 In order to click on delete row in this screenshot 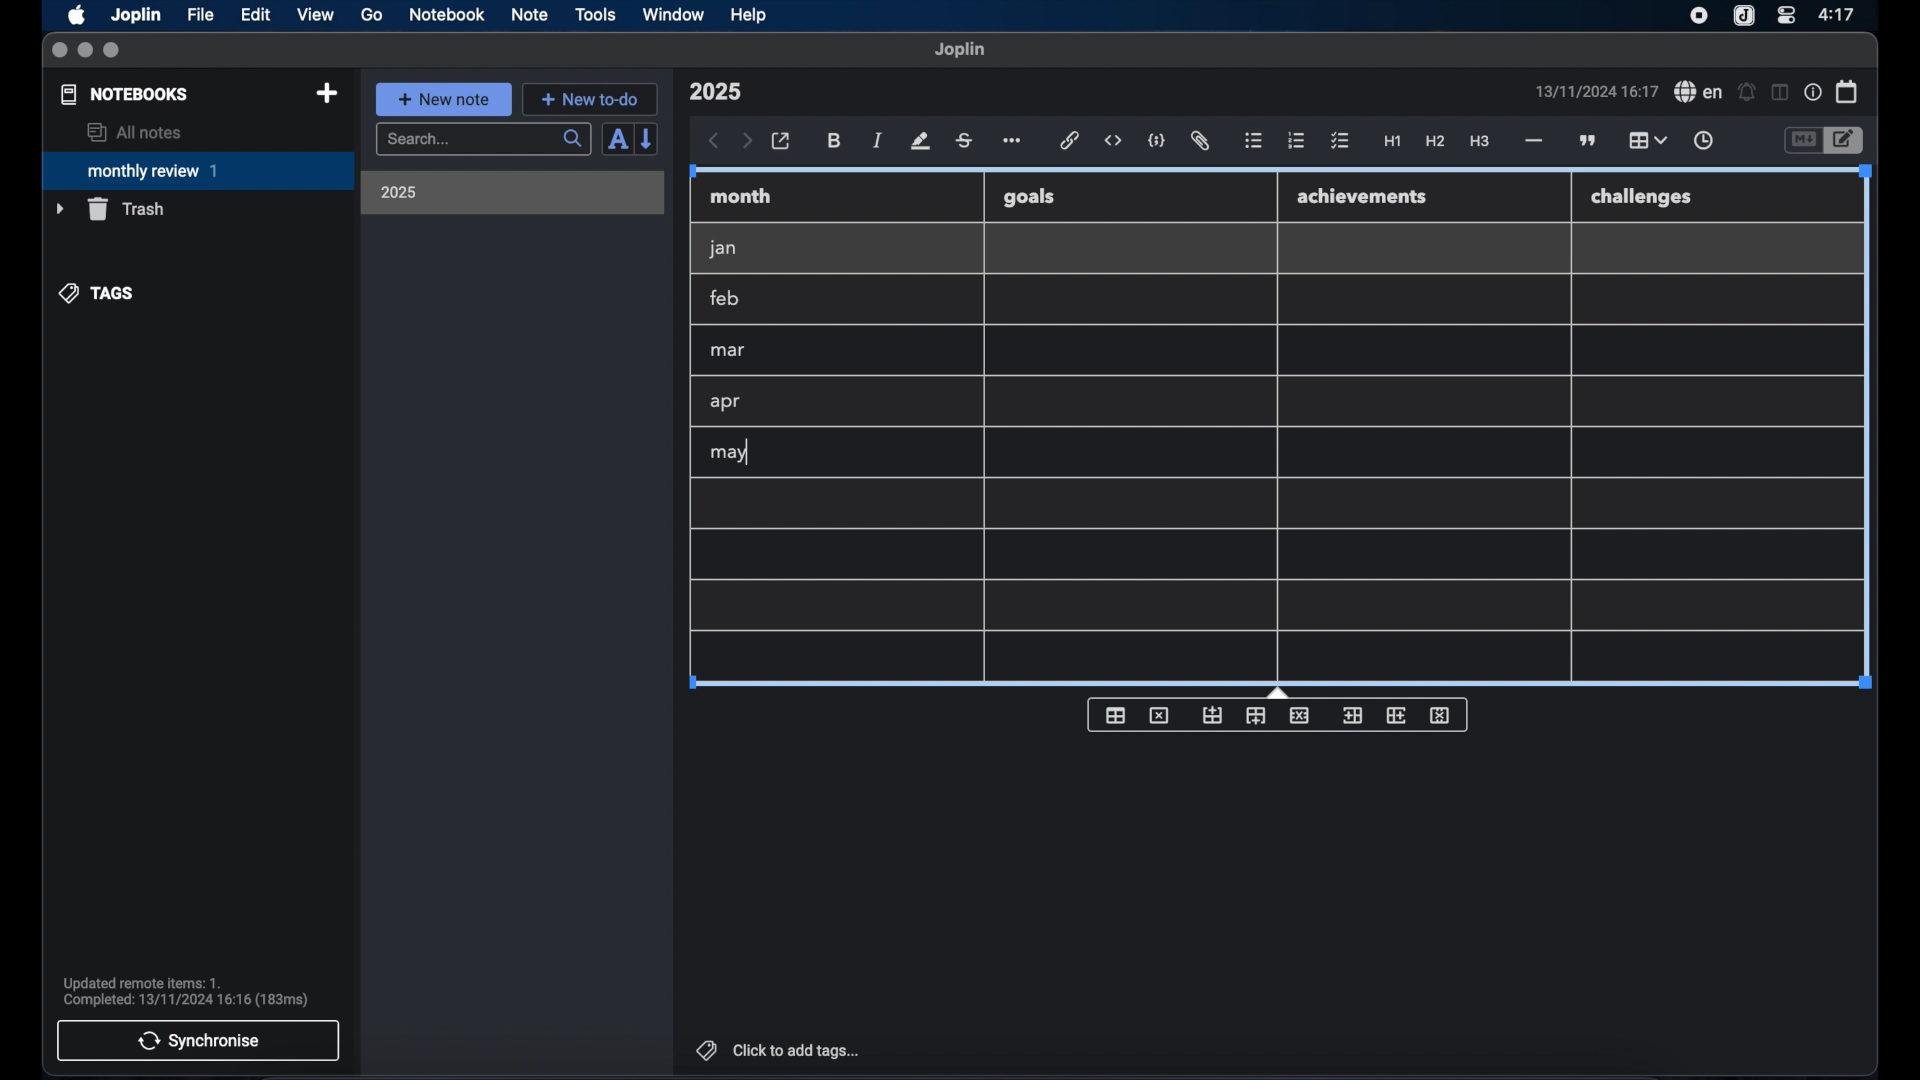, I will do `click(1301, 714)`.